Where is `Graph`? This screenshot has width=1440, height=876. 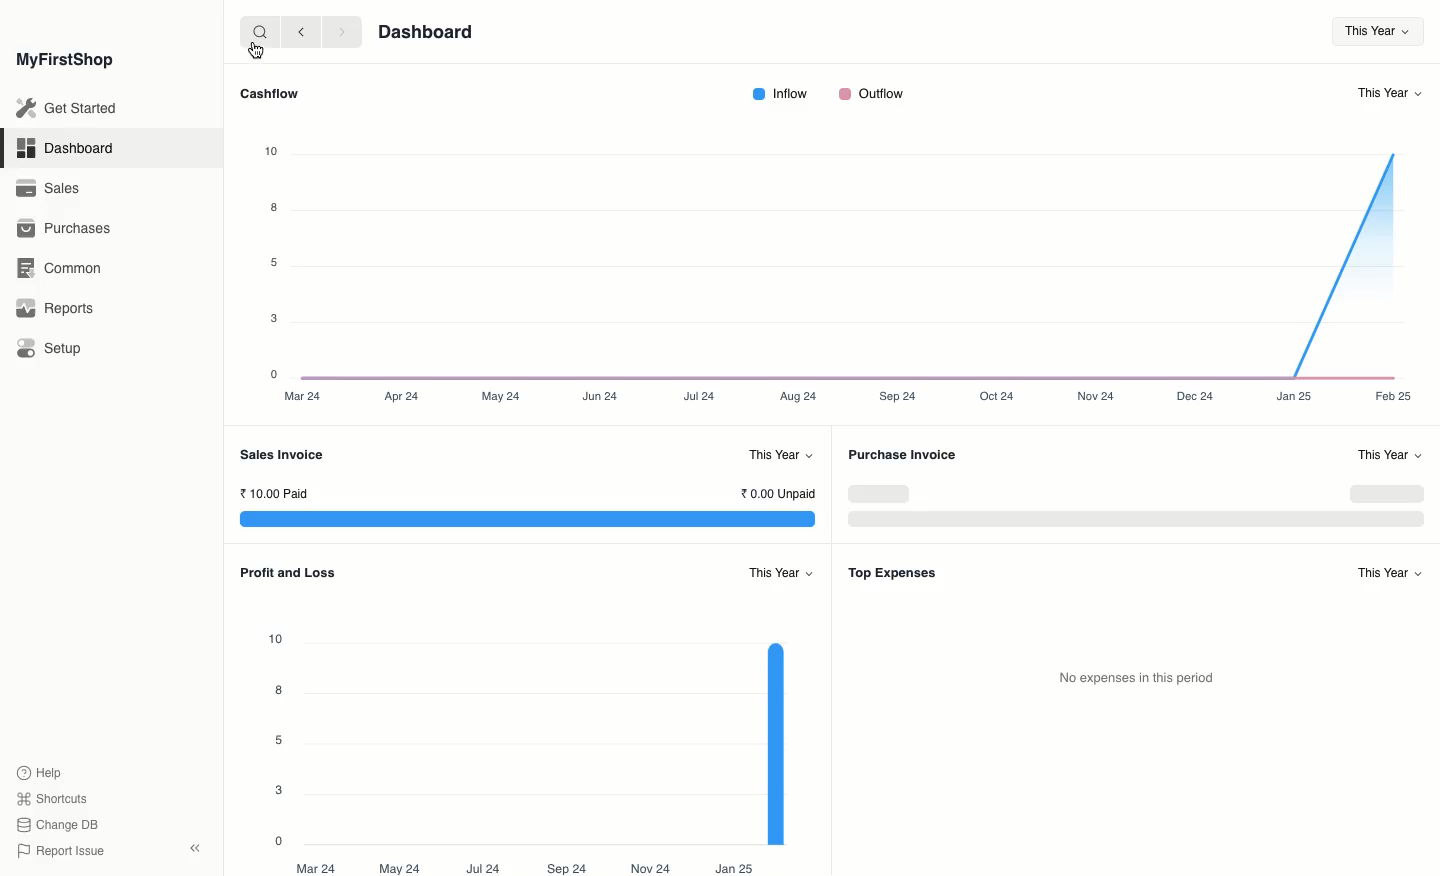
Graph is located at coordinates (561, 735).